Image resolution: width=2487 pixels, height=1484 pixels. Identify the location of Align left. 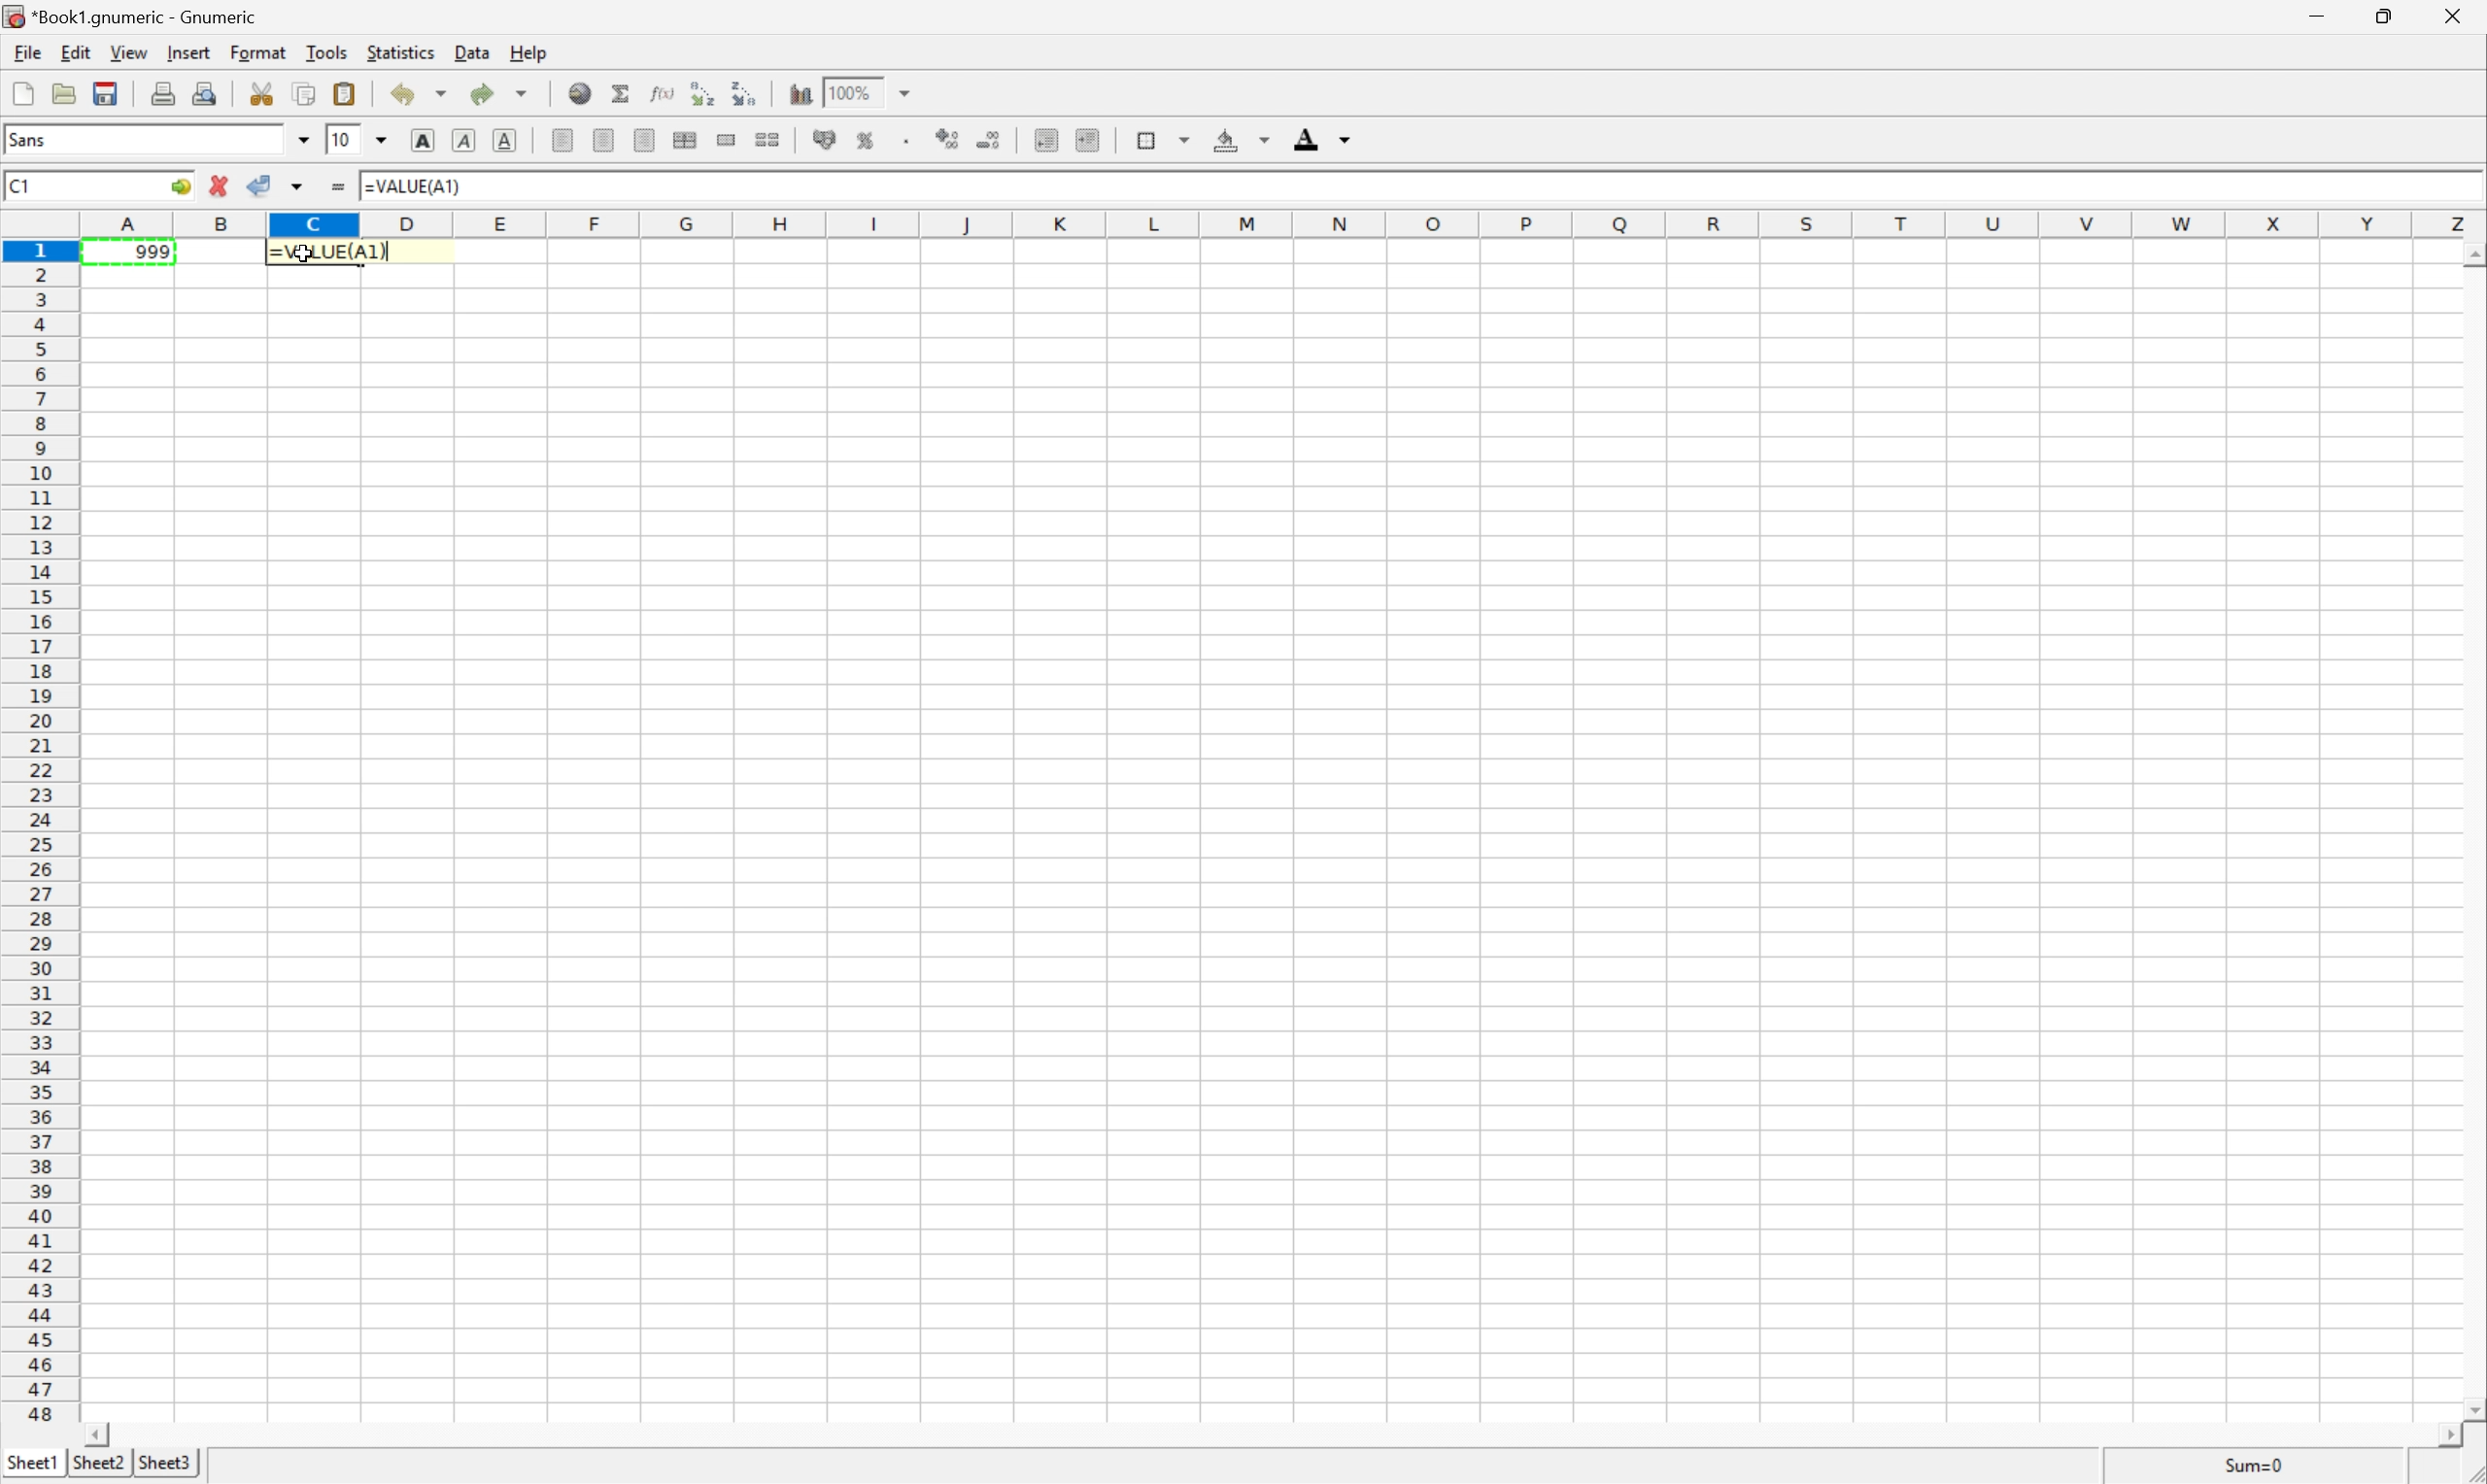
(561, 141).